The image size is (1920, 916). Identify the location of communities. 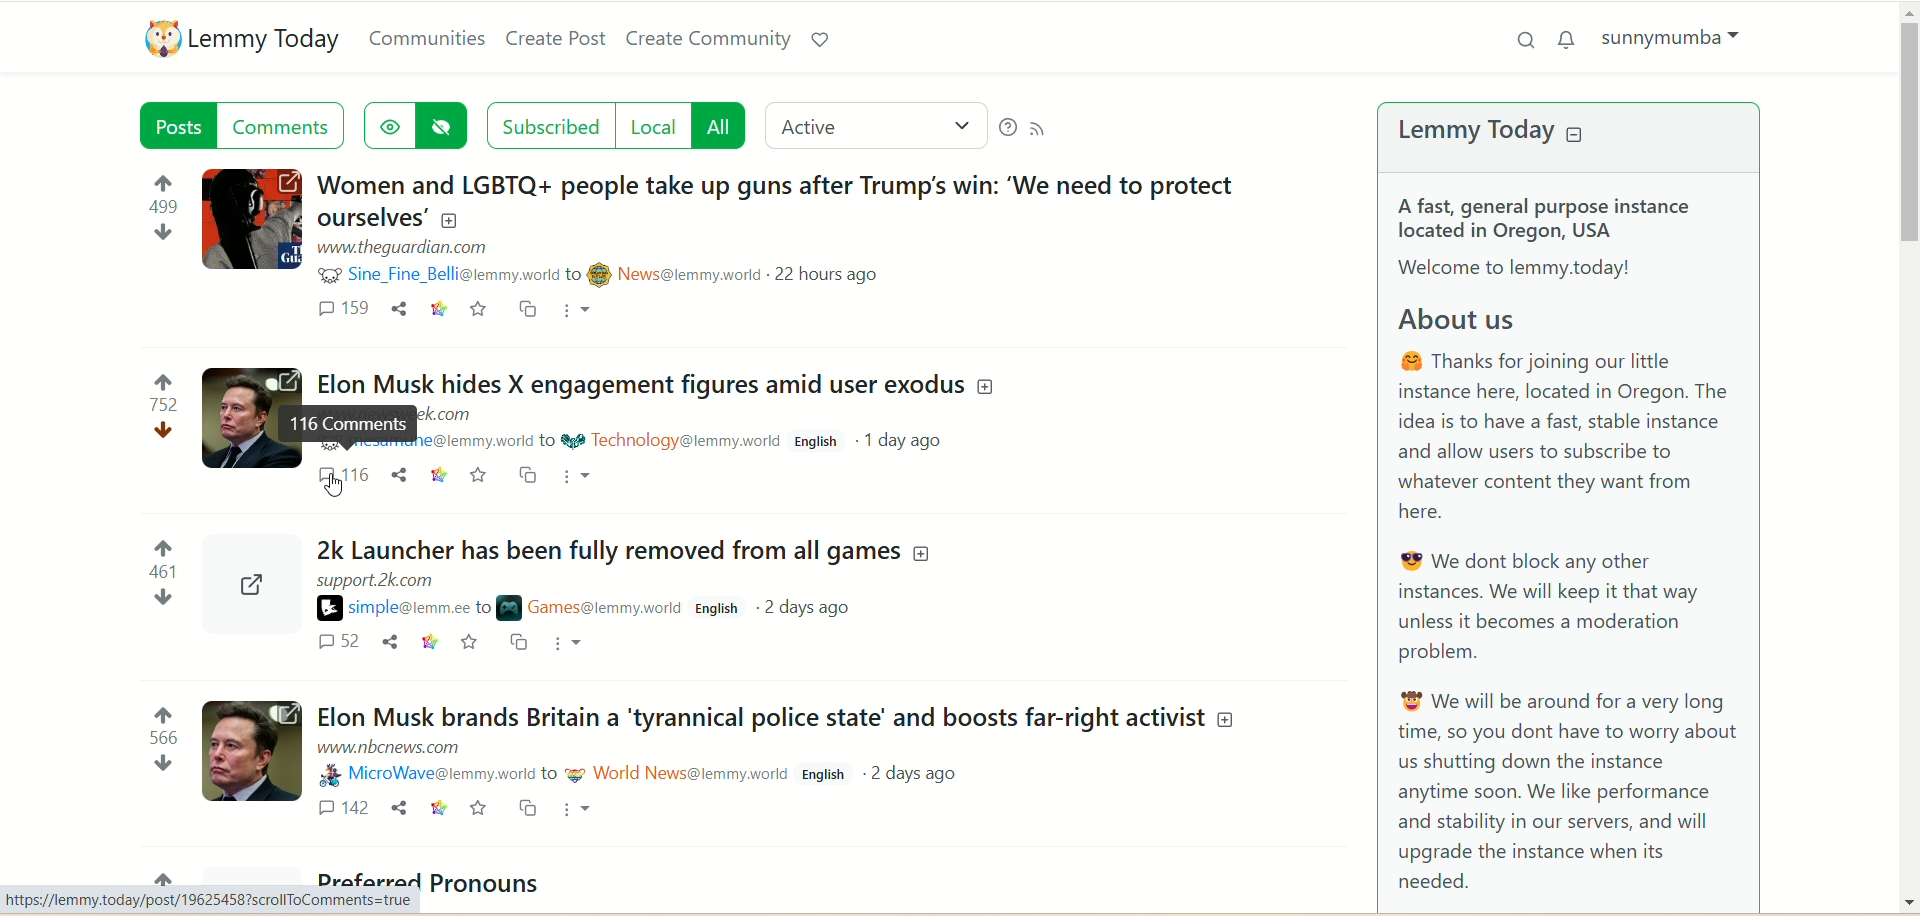
(425, 39).